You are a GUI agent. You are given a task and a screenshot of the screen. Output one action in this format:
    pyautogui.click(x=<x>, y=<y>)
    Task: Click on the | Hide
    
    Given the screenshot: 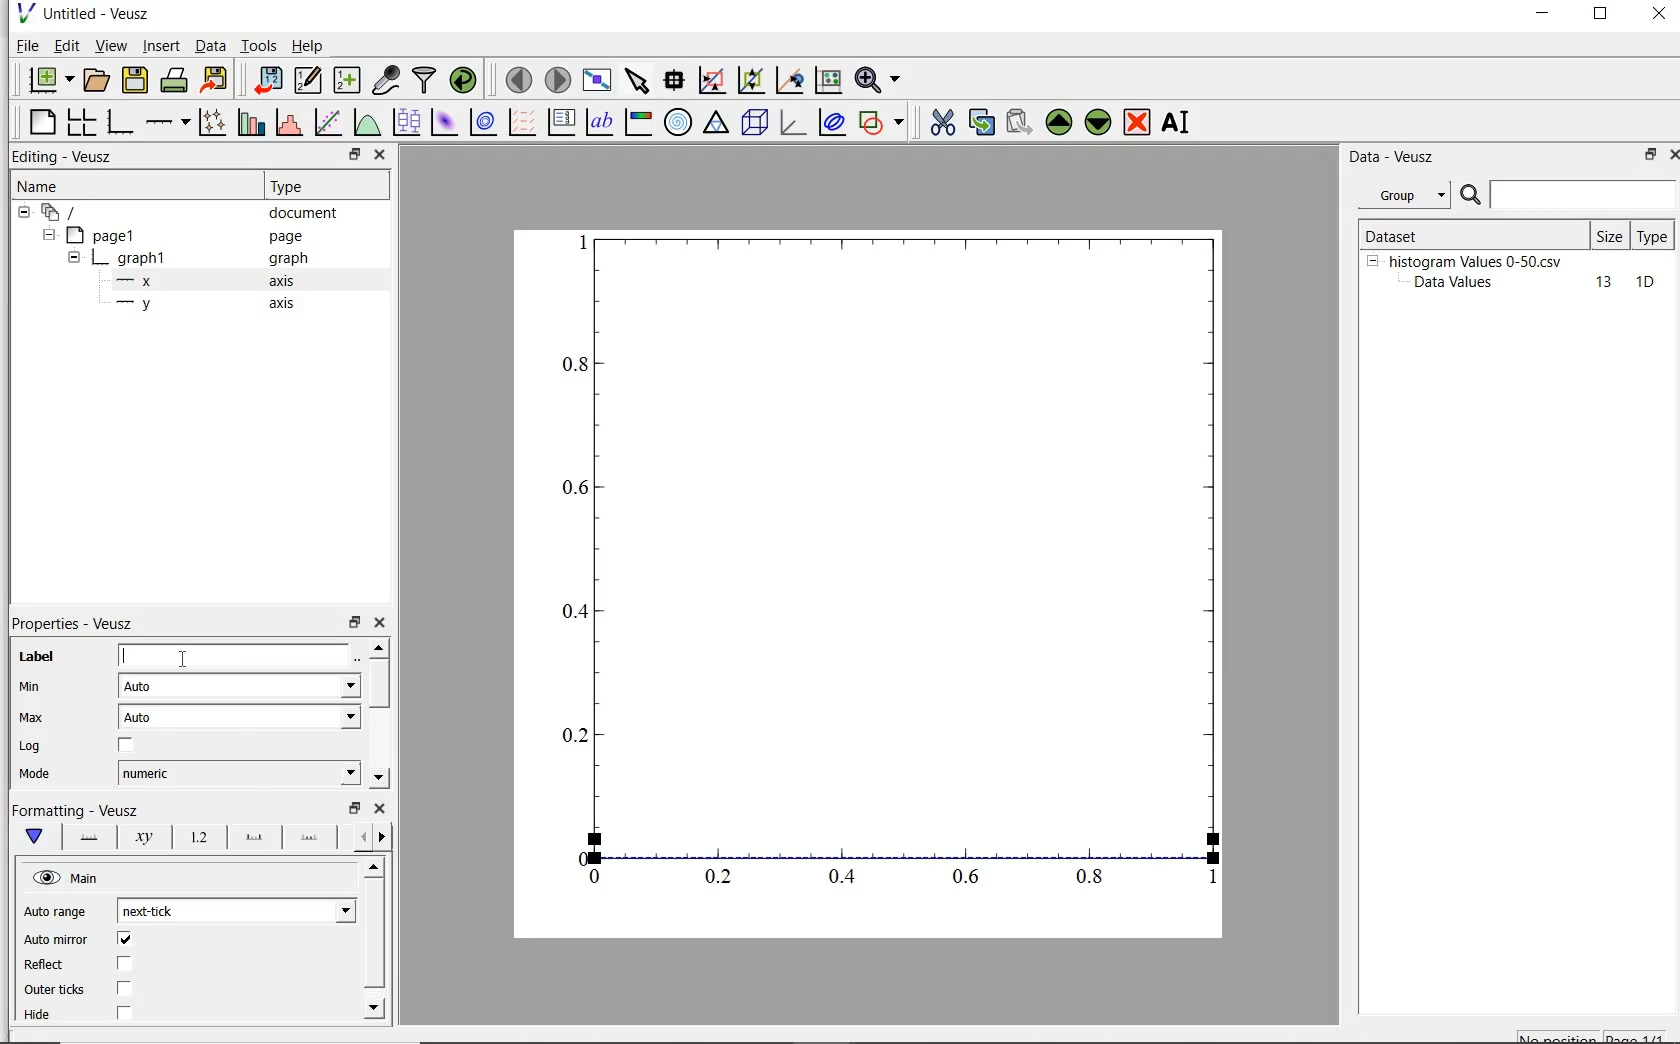 What is the action you would take?
    pyautogui.click(x=36, y=1015)
    